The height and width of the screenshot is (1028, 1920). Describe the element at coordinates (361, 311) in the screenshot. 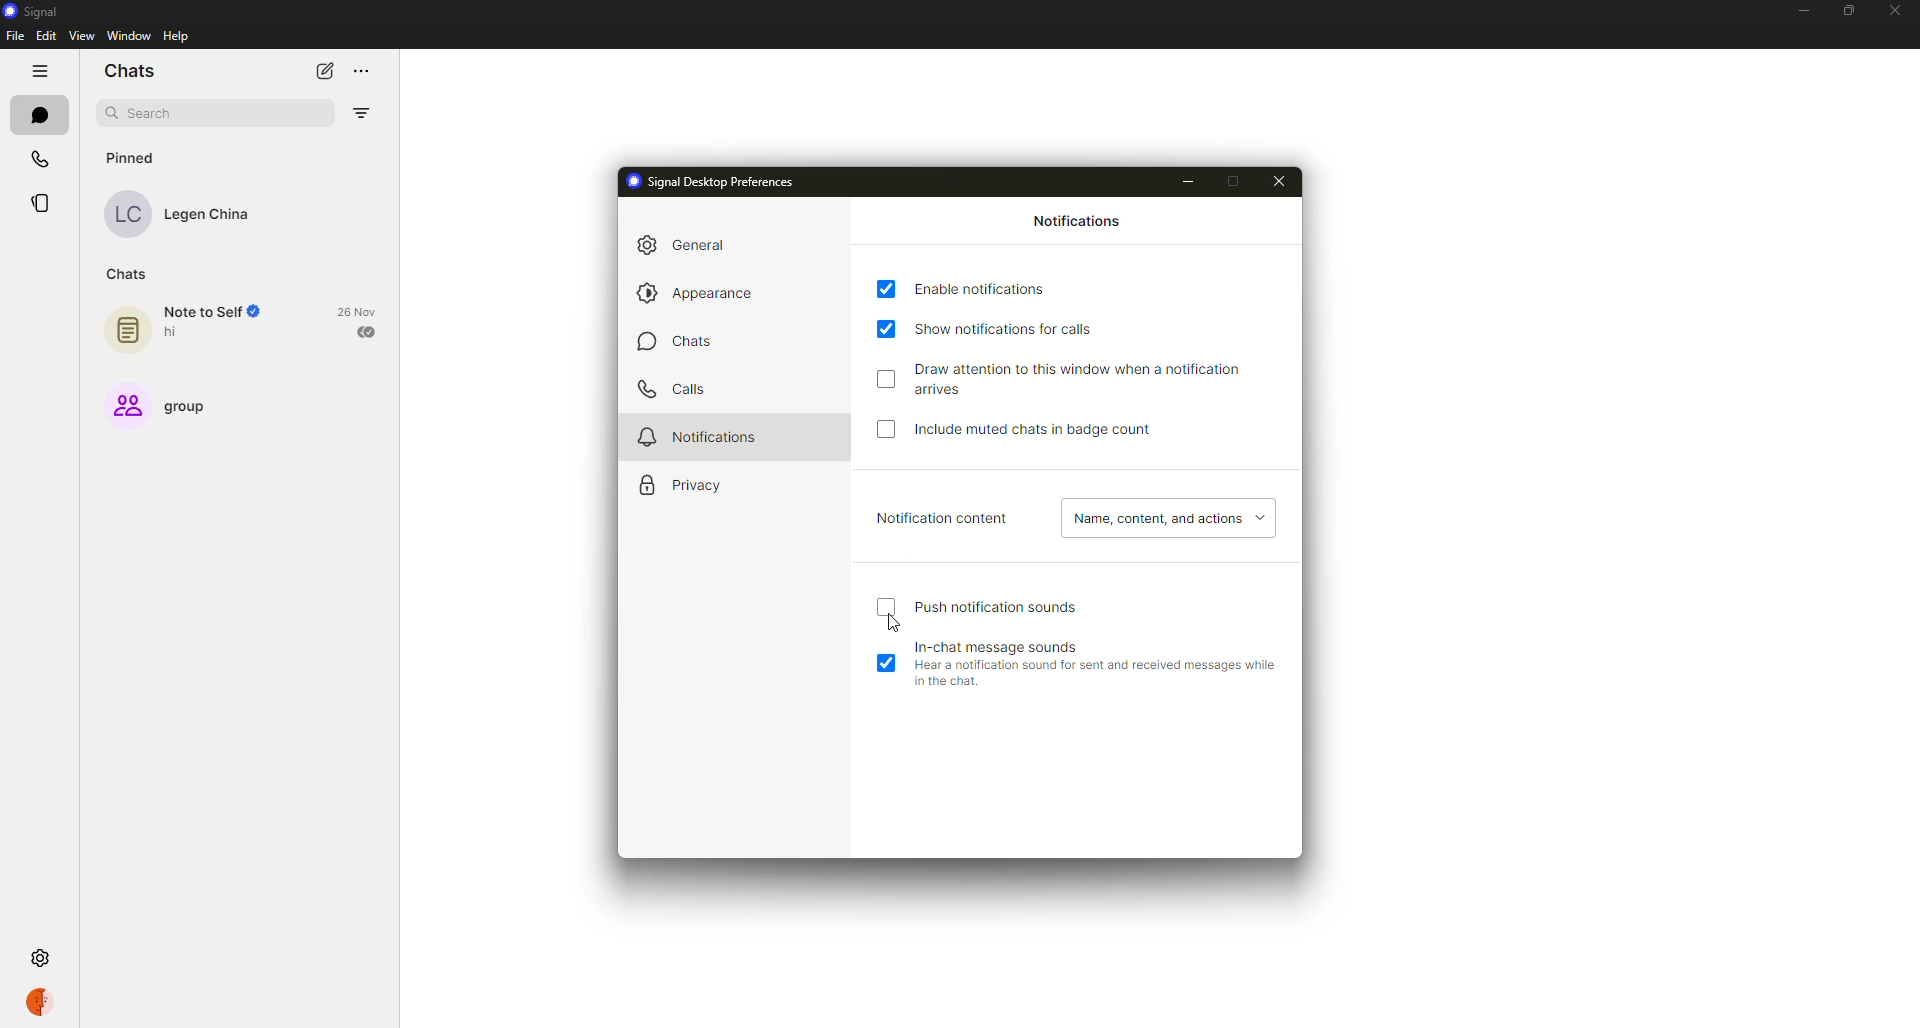

I see `date` at that location.